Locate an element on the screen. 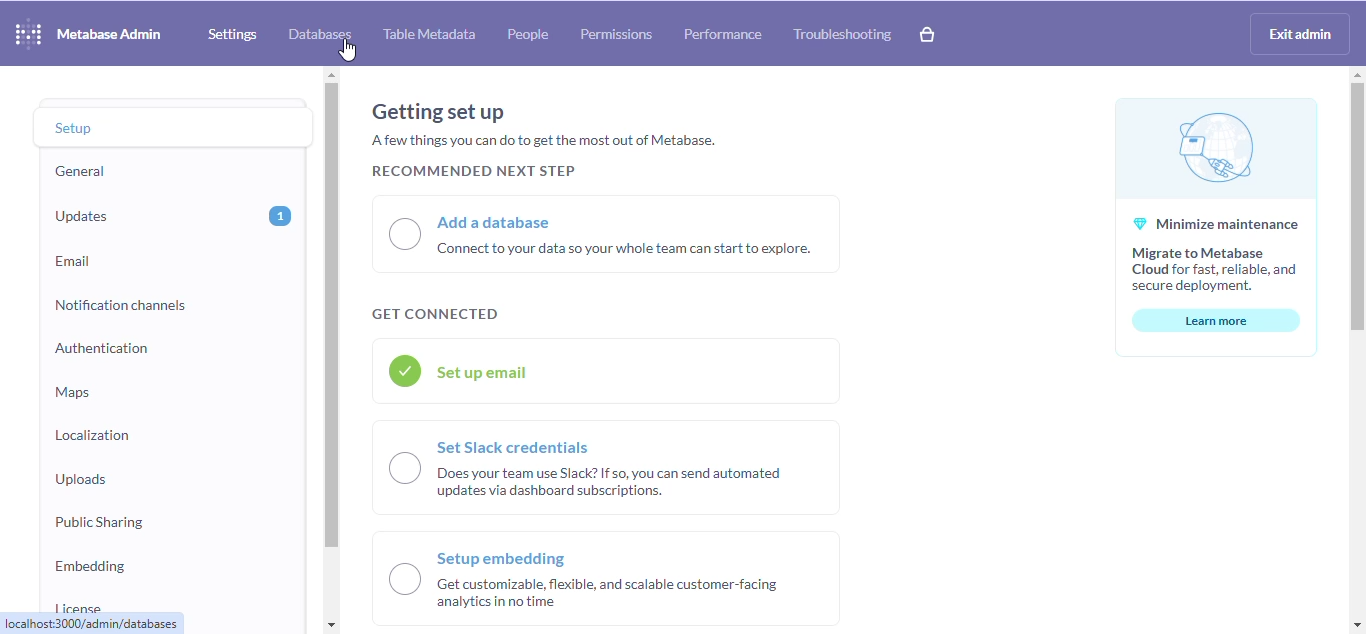 The width and height of the screenshot is (1366, 634). embedding is located at coordinates (90, 566).